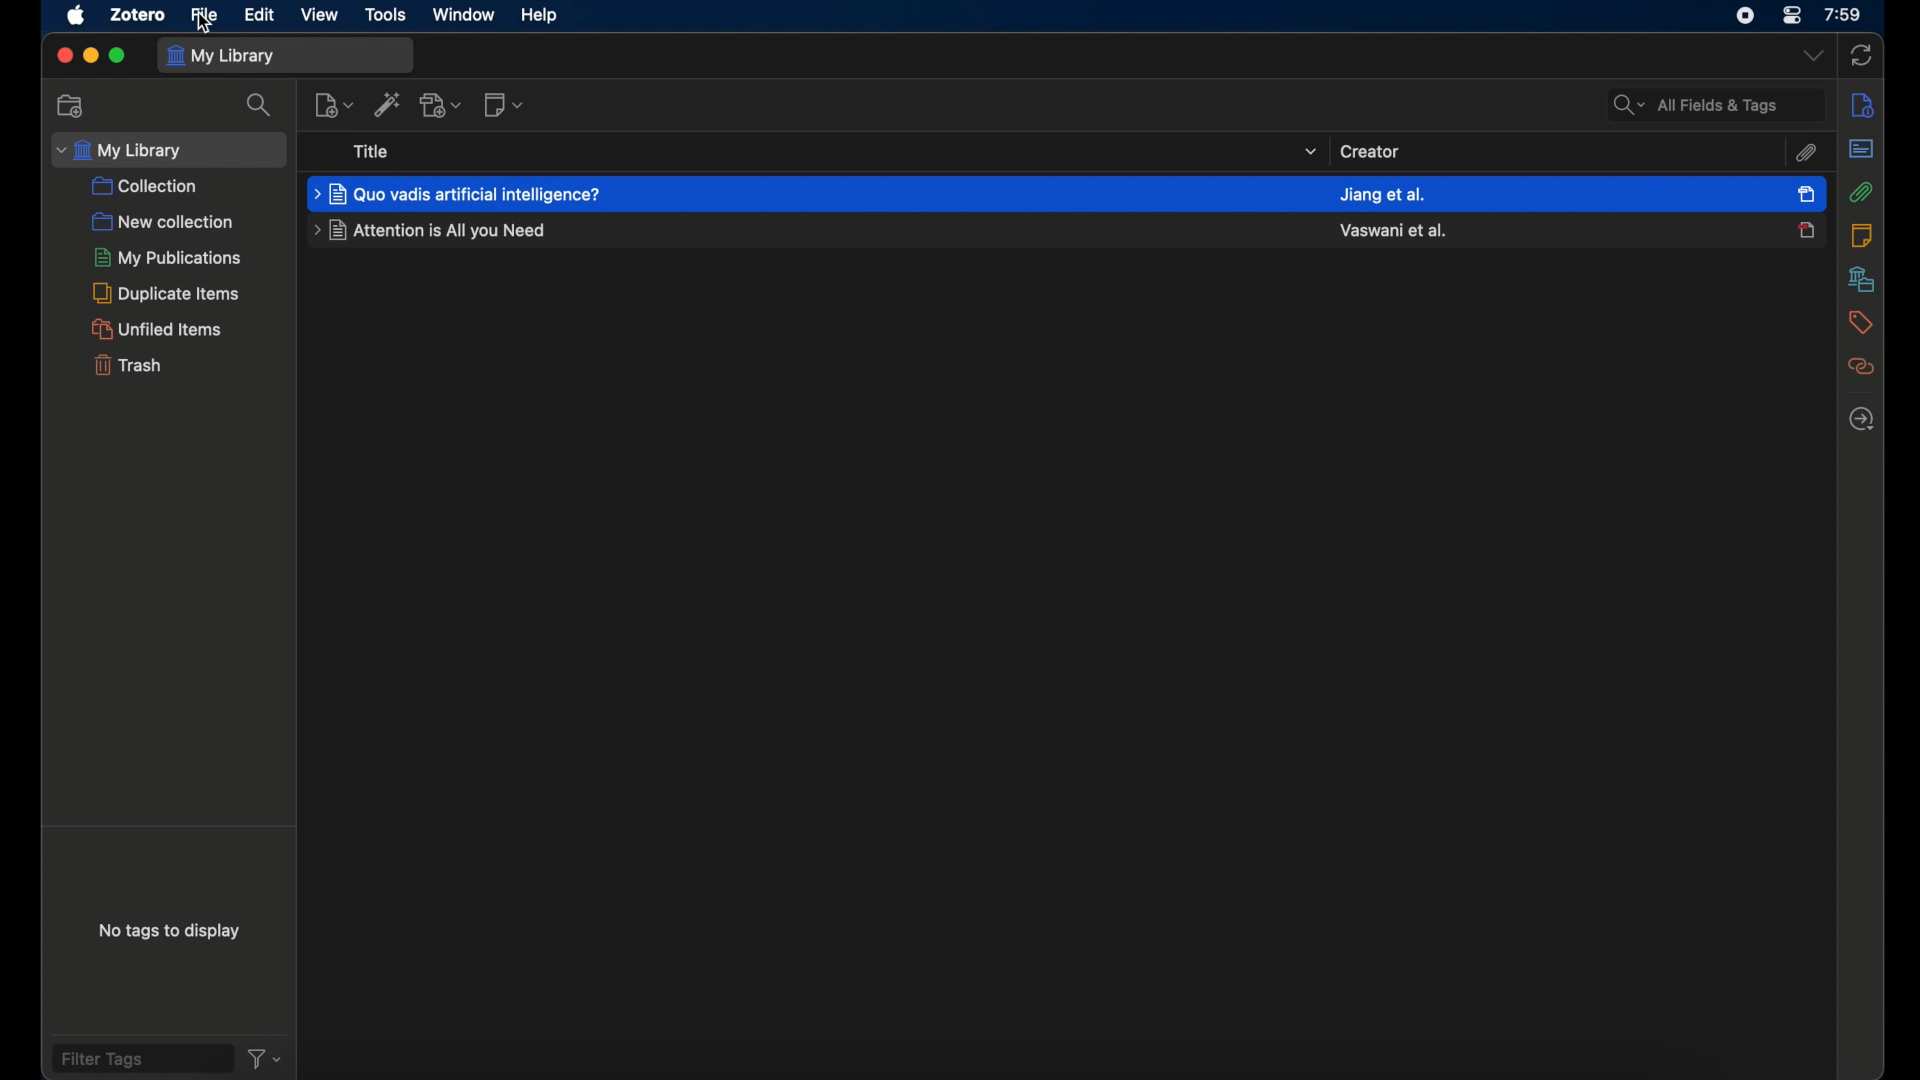 The height and width of the screenshot is (1080, 1920). Describe the element at coordinates (1859, 323) in the screenshot. I see `tags` at that location.